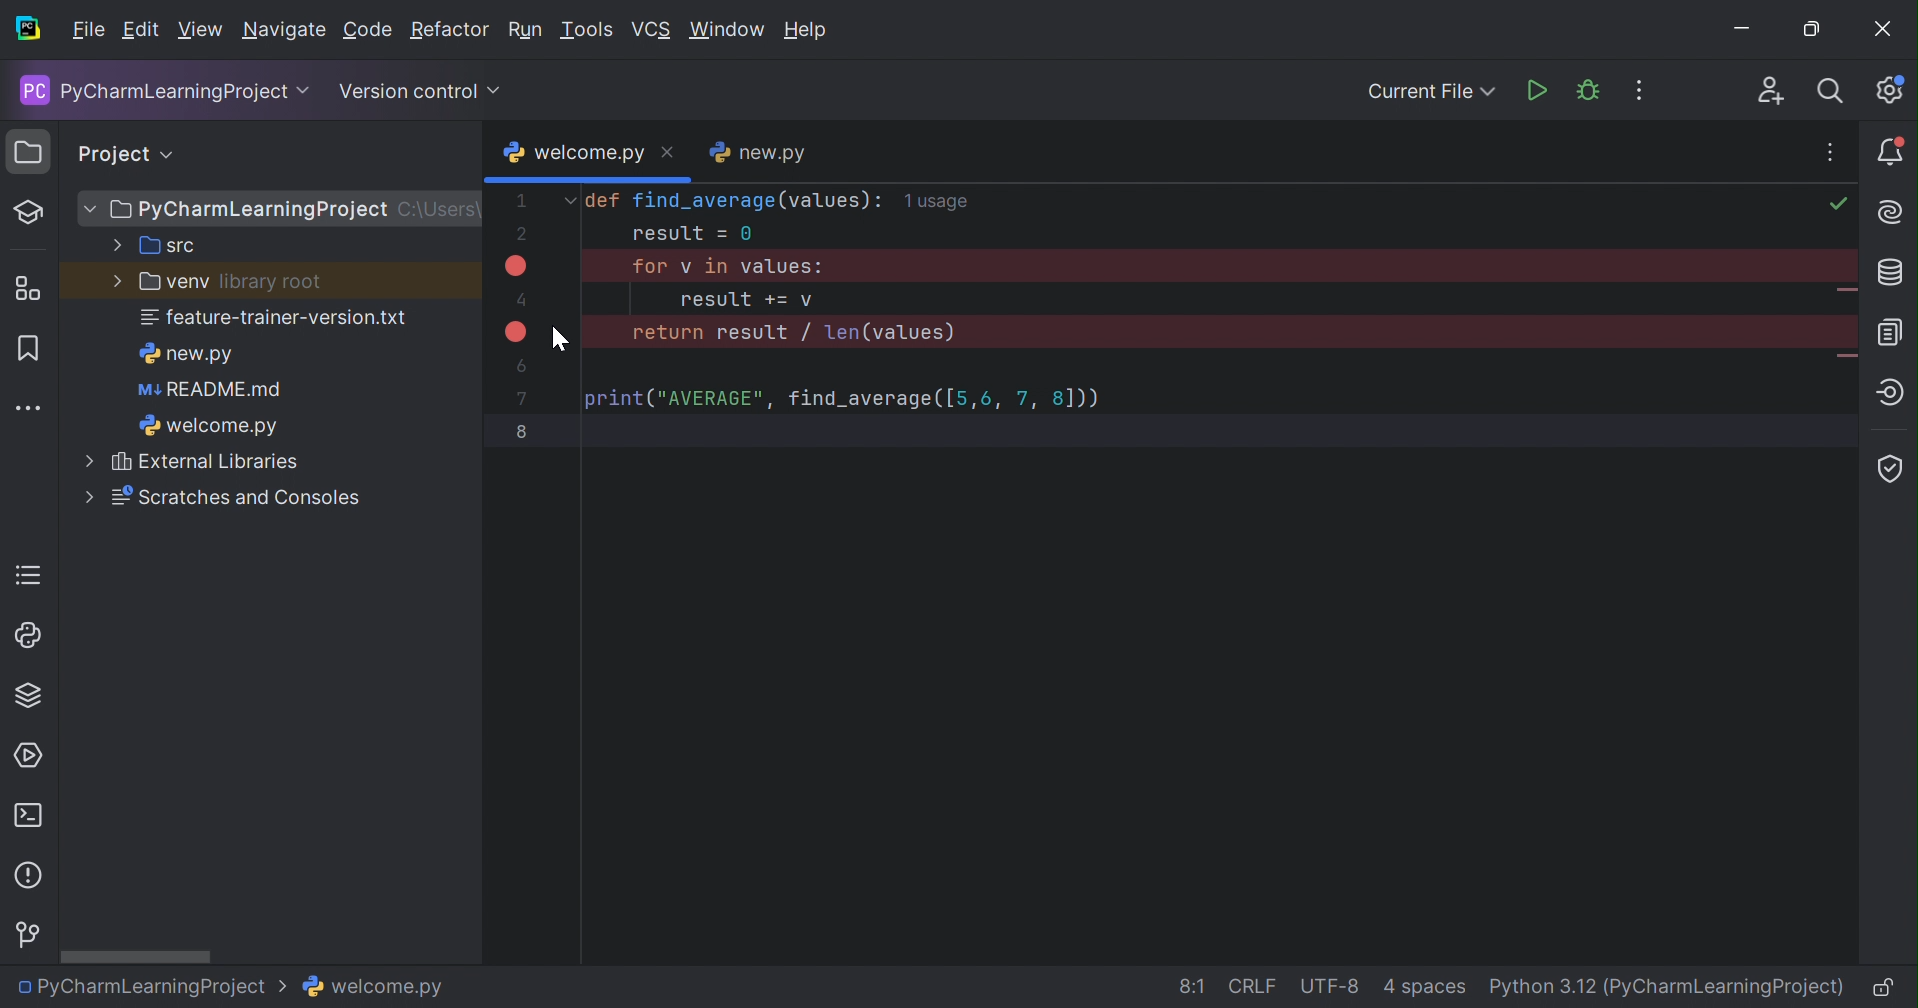 The width and height of the screenshot is (1918, 1008). I want to click on c:\Users, so click(442, 209).